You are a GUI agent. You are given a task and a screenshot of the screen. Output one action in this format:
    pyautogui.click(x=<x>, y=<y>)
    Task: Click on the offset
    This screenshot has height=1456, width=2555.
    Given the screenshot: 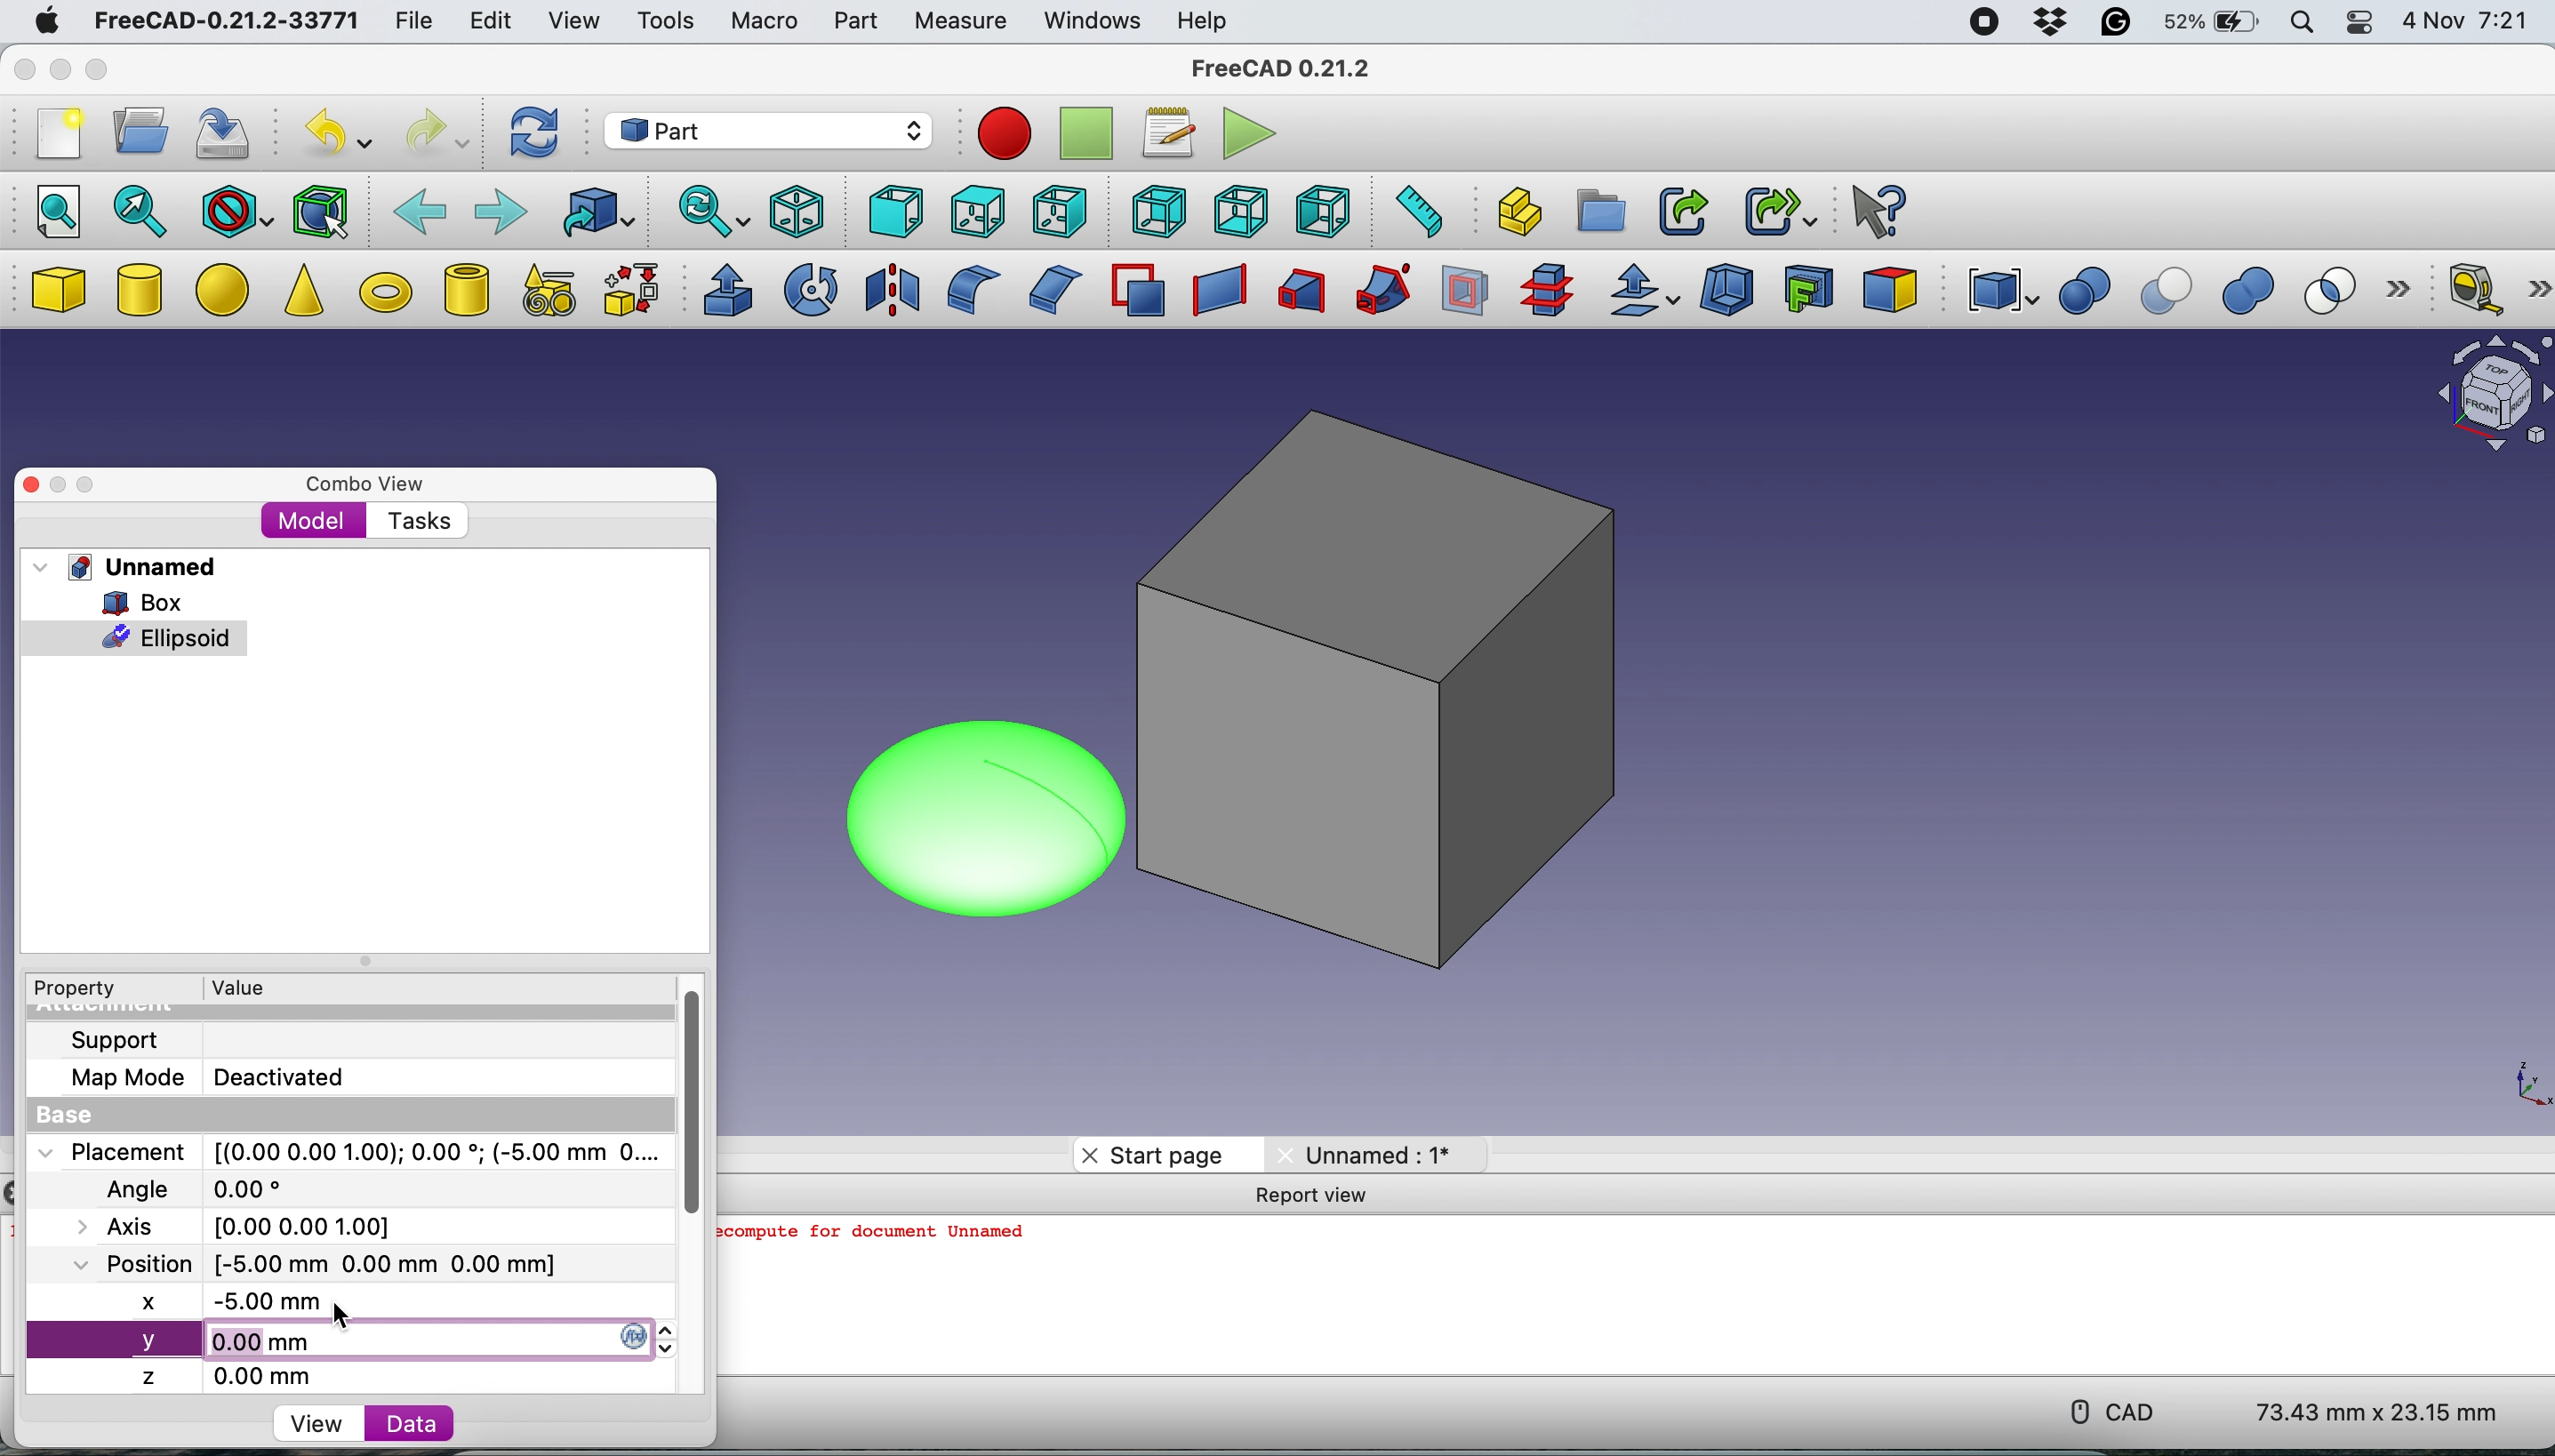 What is the action you would take?
    pyautogui.click(x=1645, y=293)
    